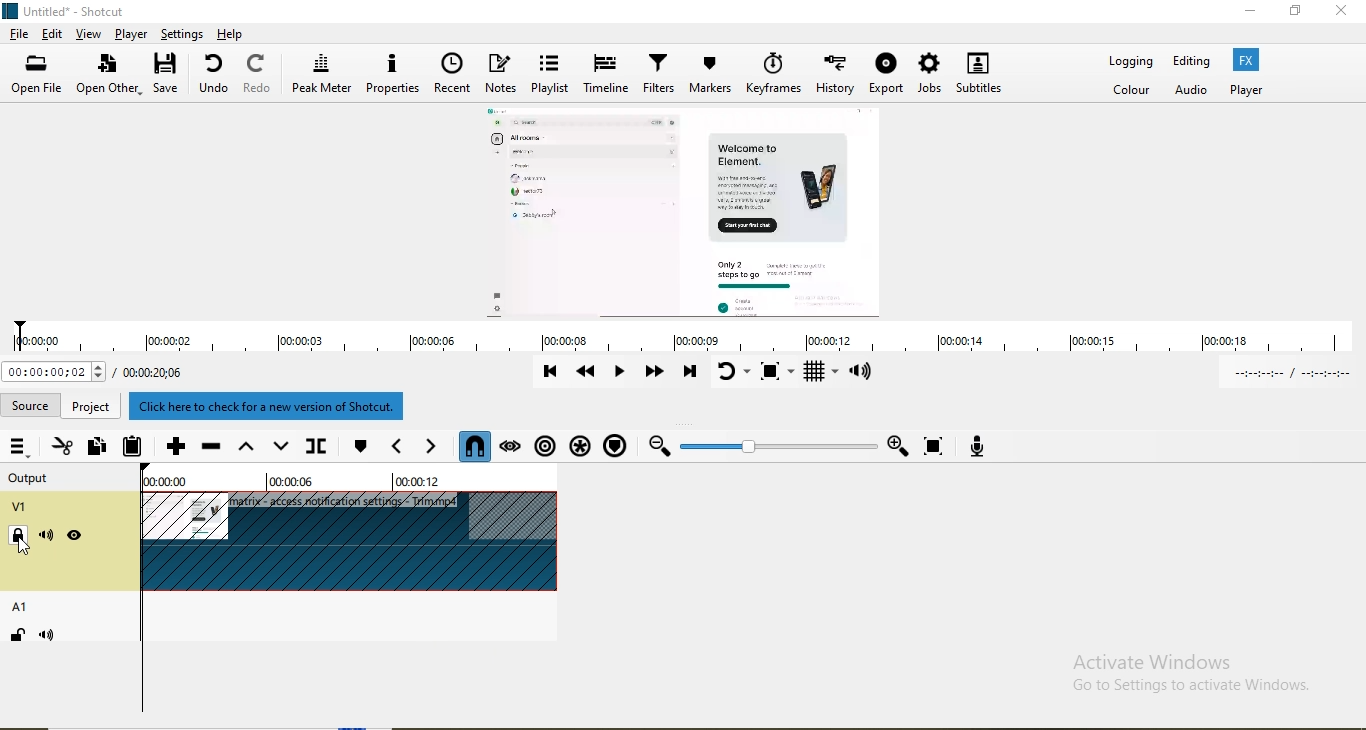 Image resolution: width=1366 pixels, height=730 pixels. Describe the element at coordinates (394, 75) in the screenshot. I see `Properties` at that location.